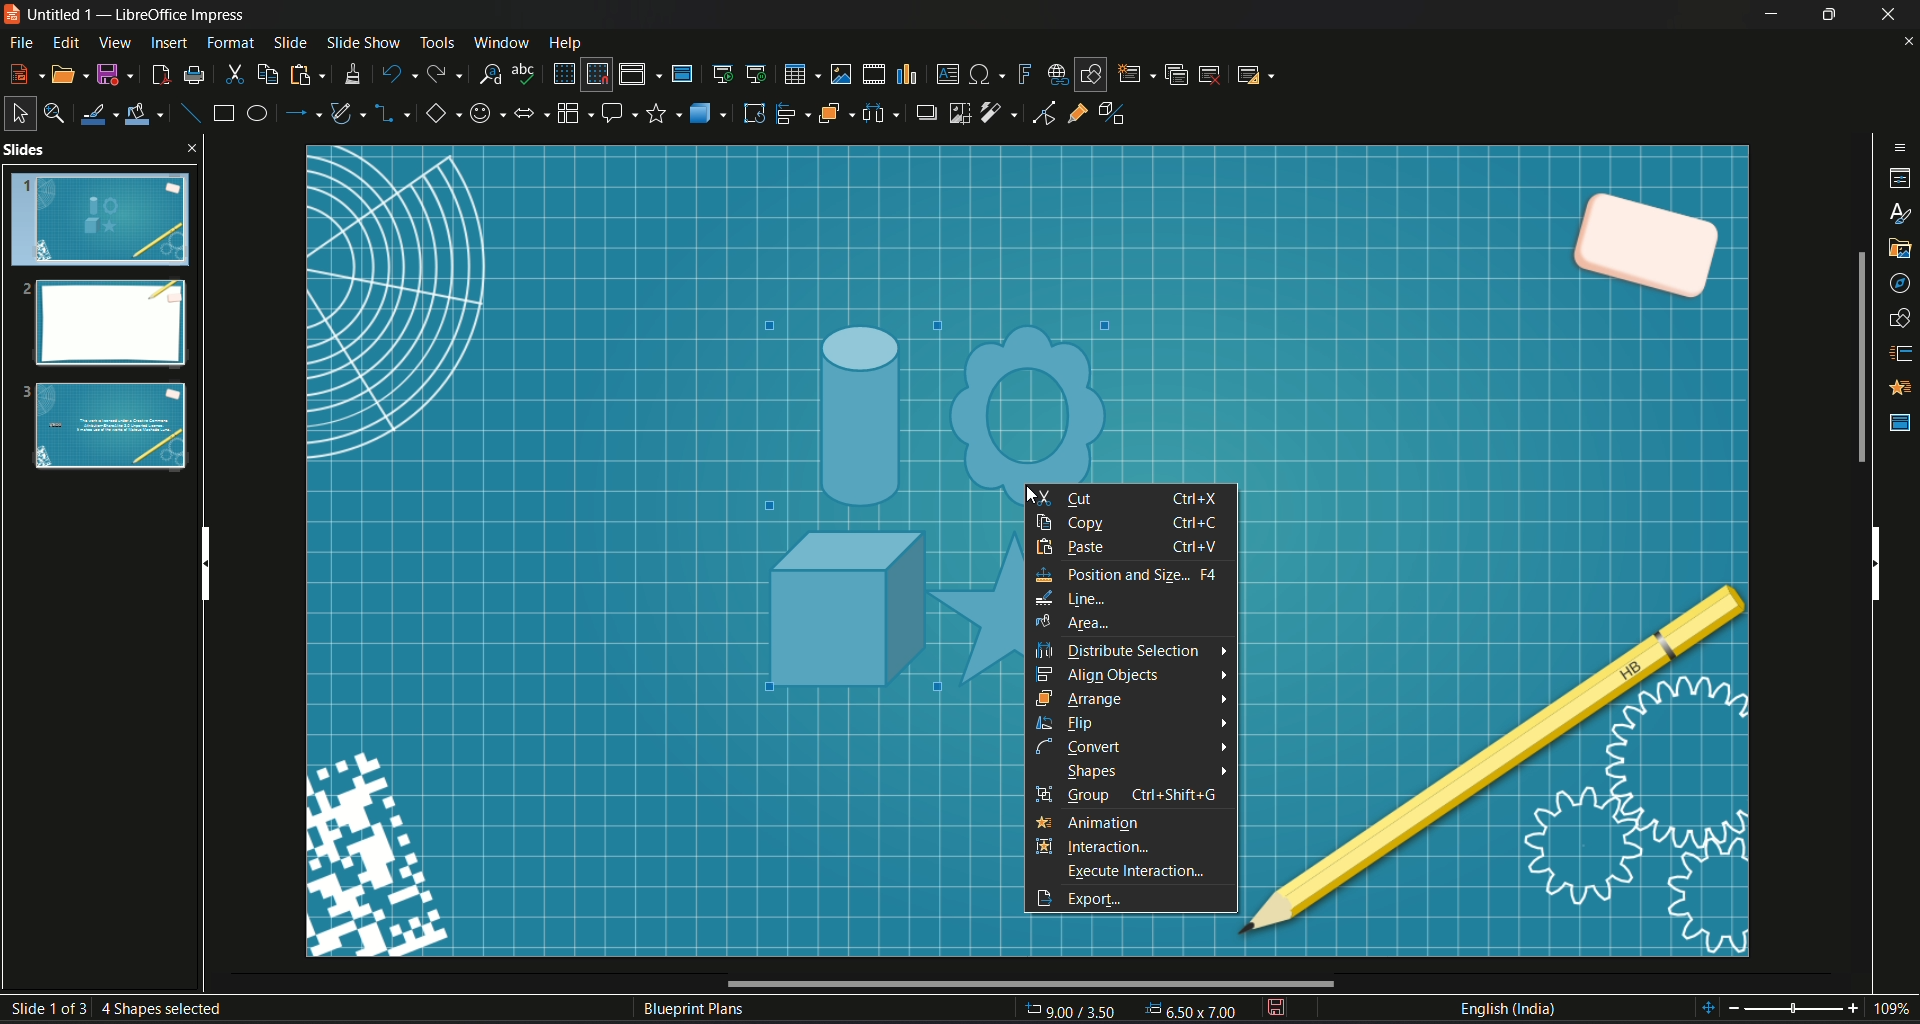 The height and width of the screenshot is (1024, 1920). I want to click on copy, so click(1136, 523).